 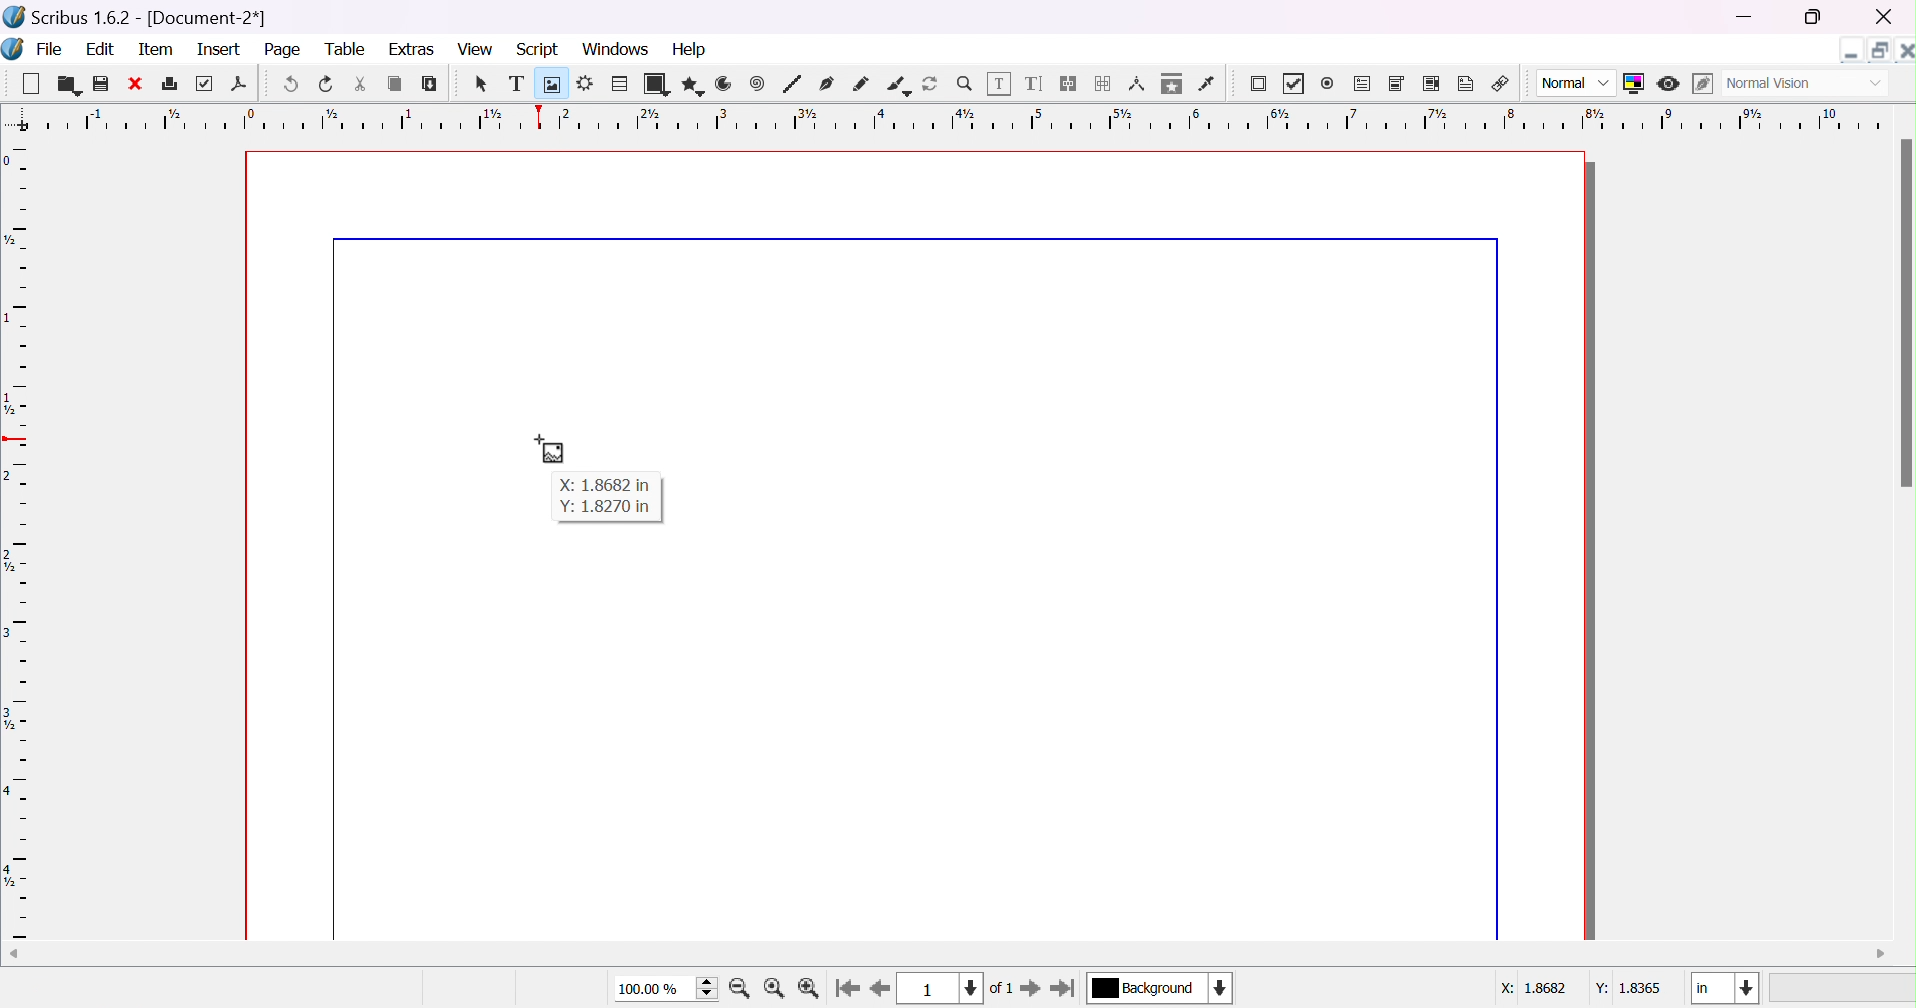 I want to click on restore down, so click(x=1814, y=19).